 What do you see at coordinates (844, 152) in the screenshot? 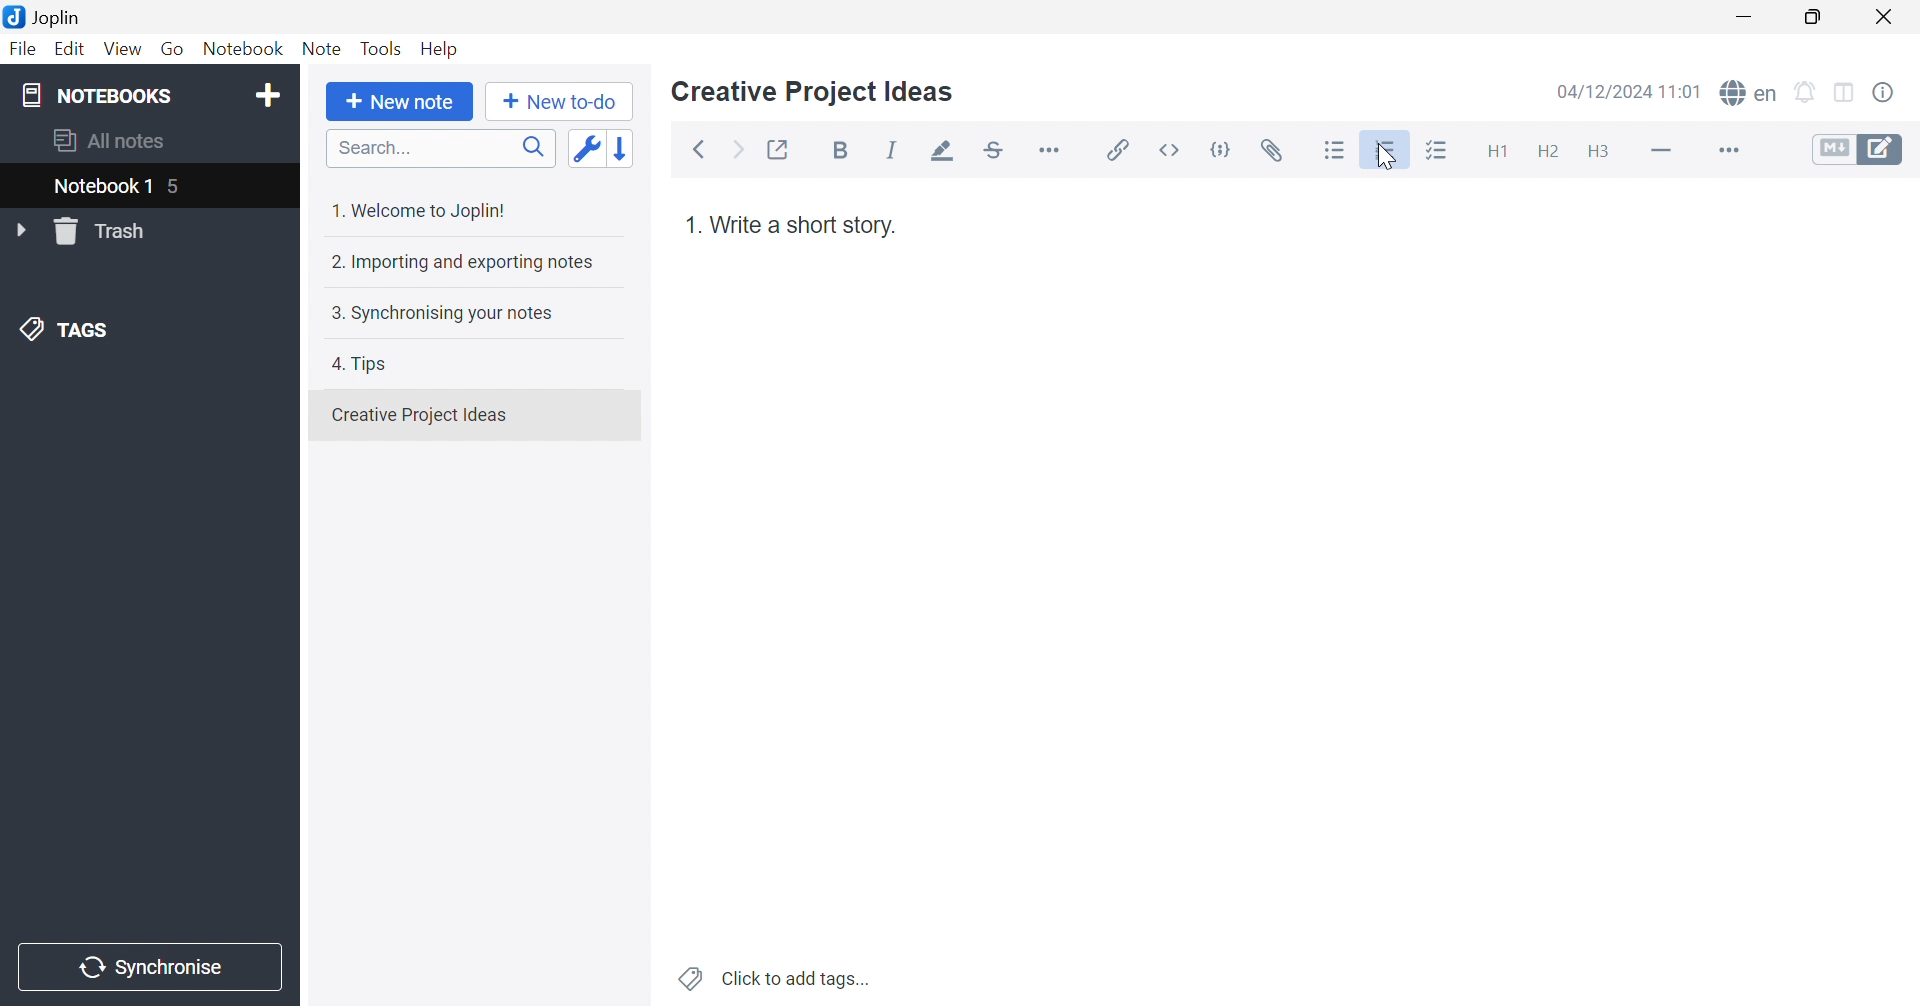
I see `Bold` at bounding box center [844, 152].